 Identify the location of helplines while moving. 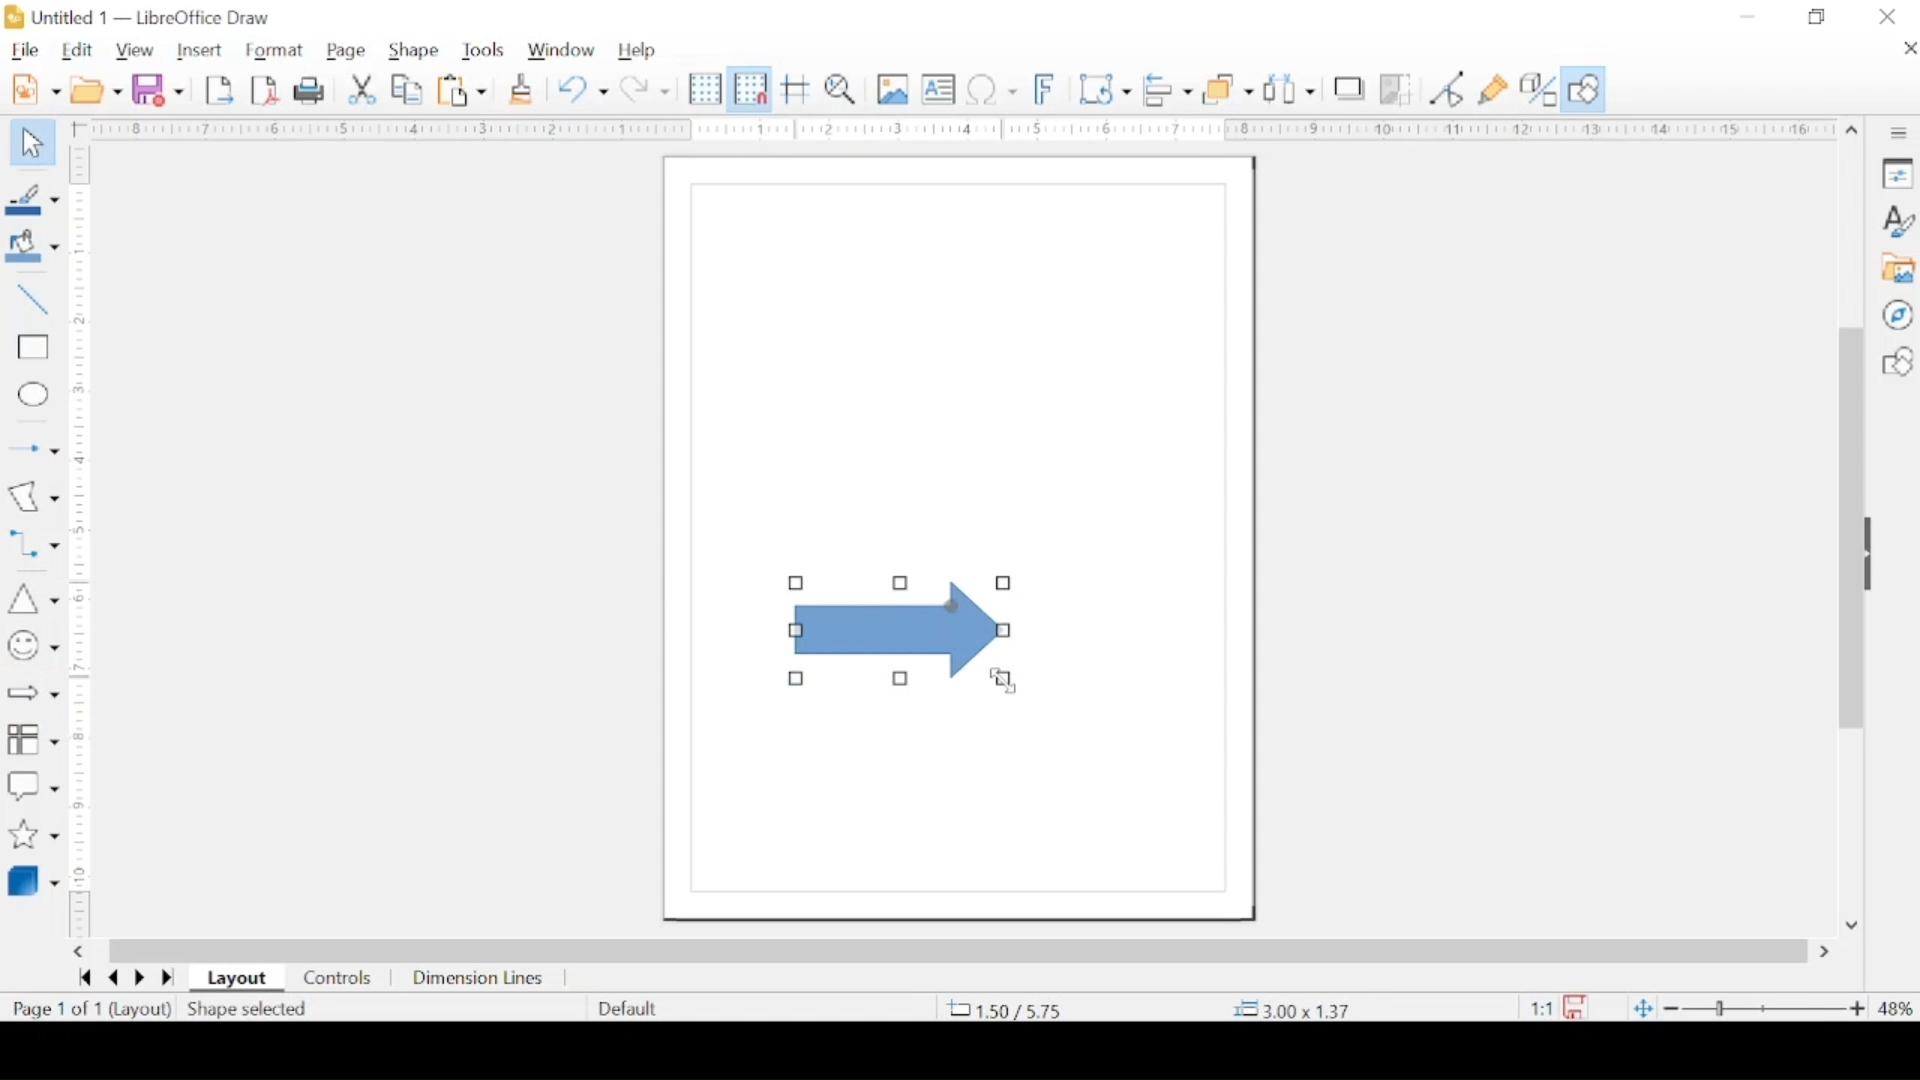
(797, 88).